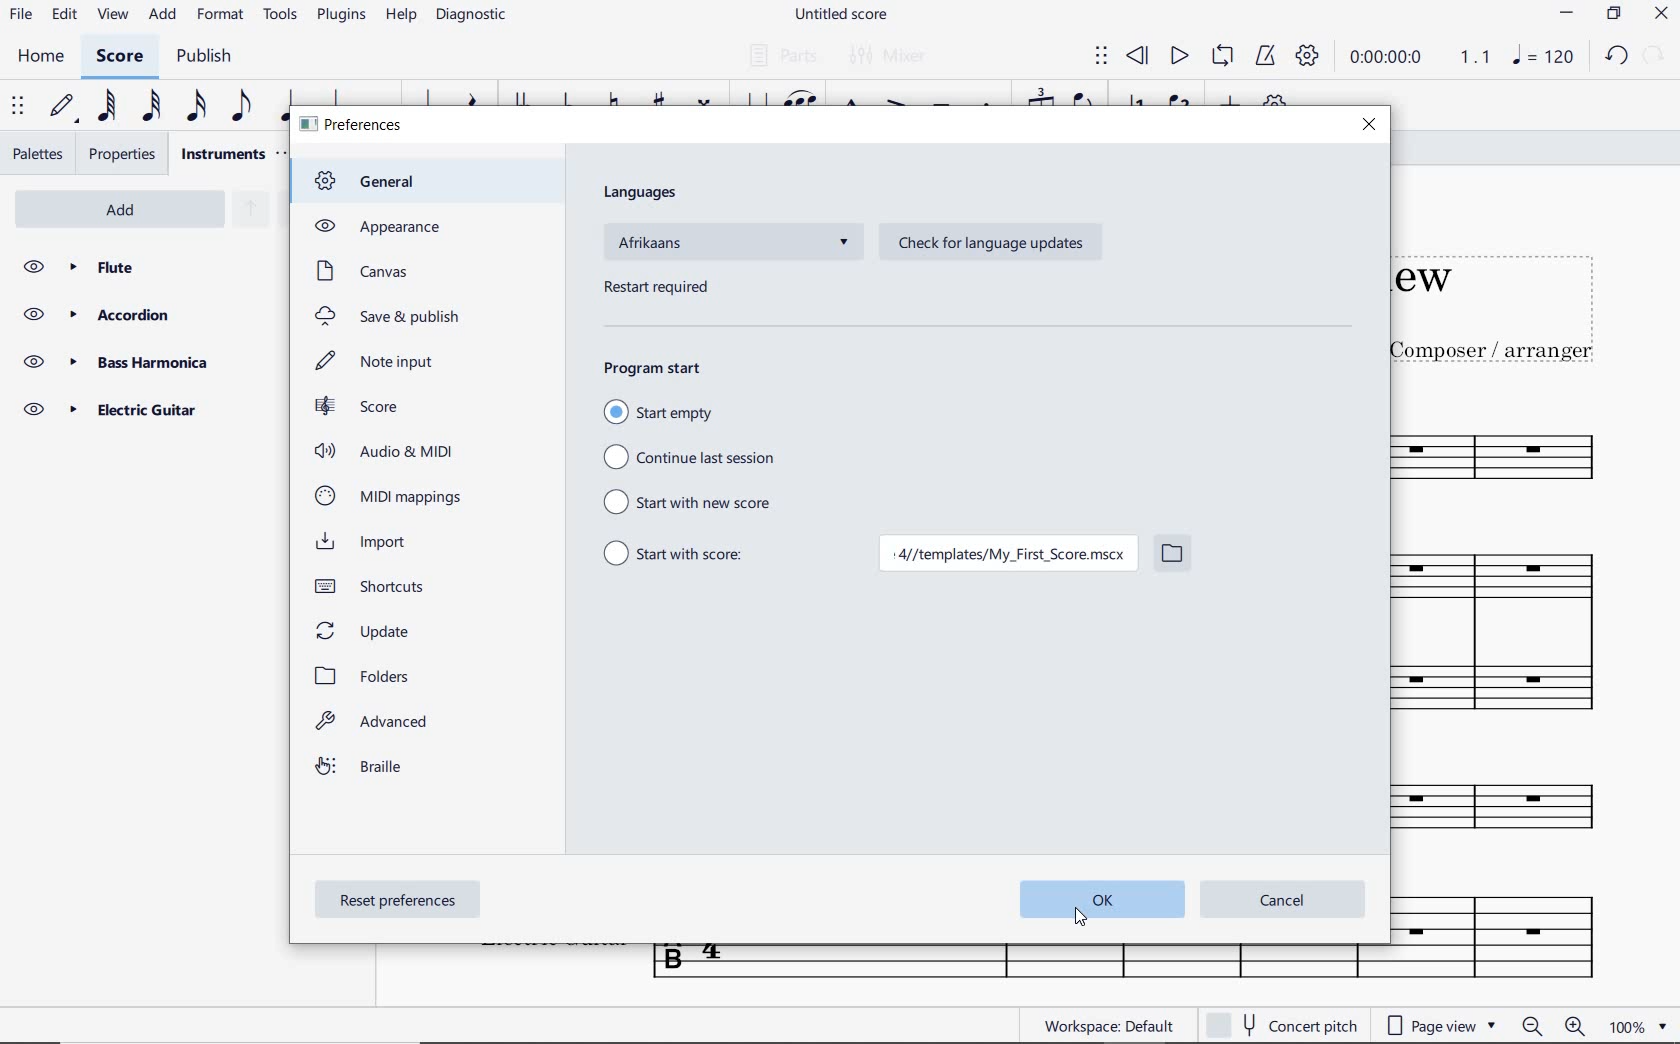 The width and height of the screenshot is (1680, 1044). What do you see at coordinates (40, 152) in the screenshot?
I see `palettes` at bounding box center [40, 152].